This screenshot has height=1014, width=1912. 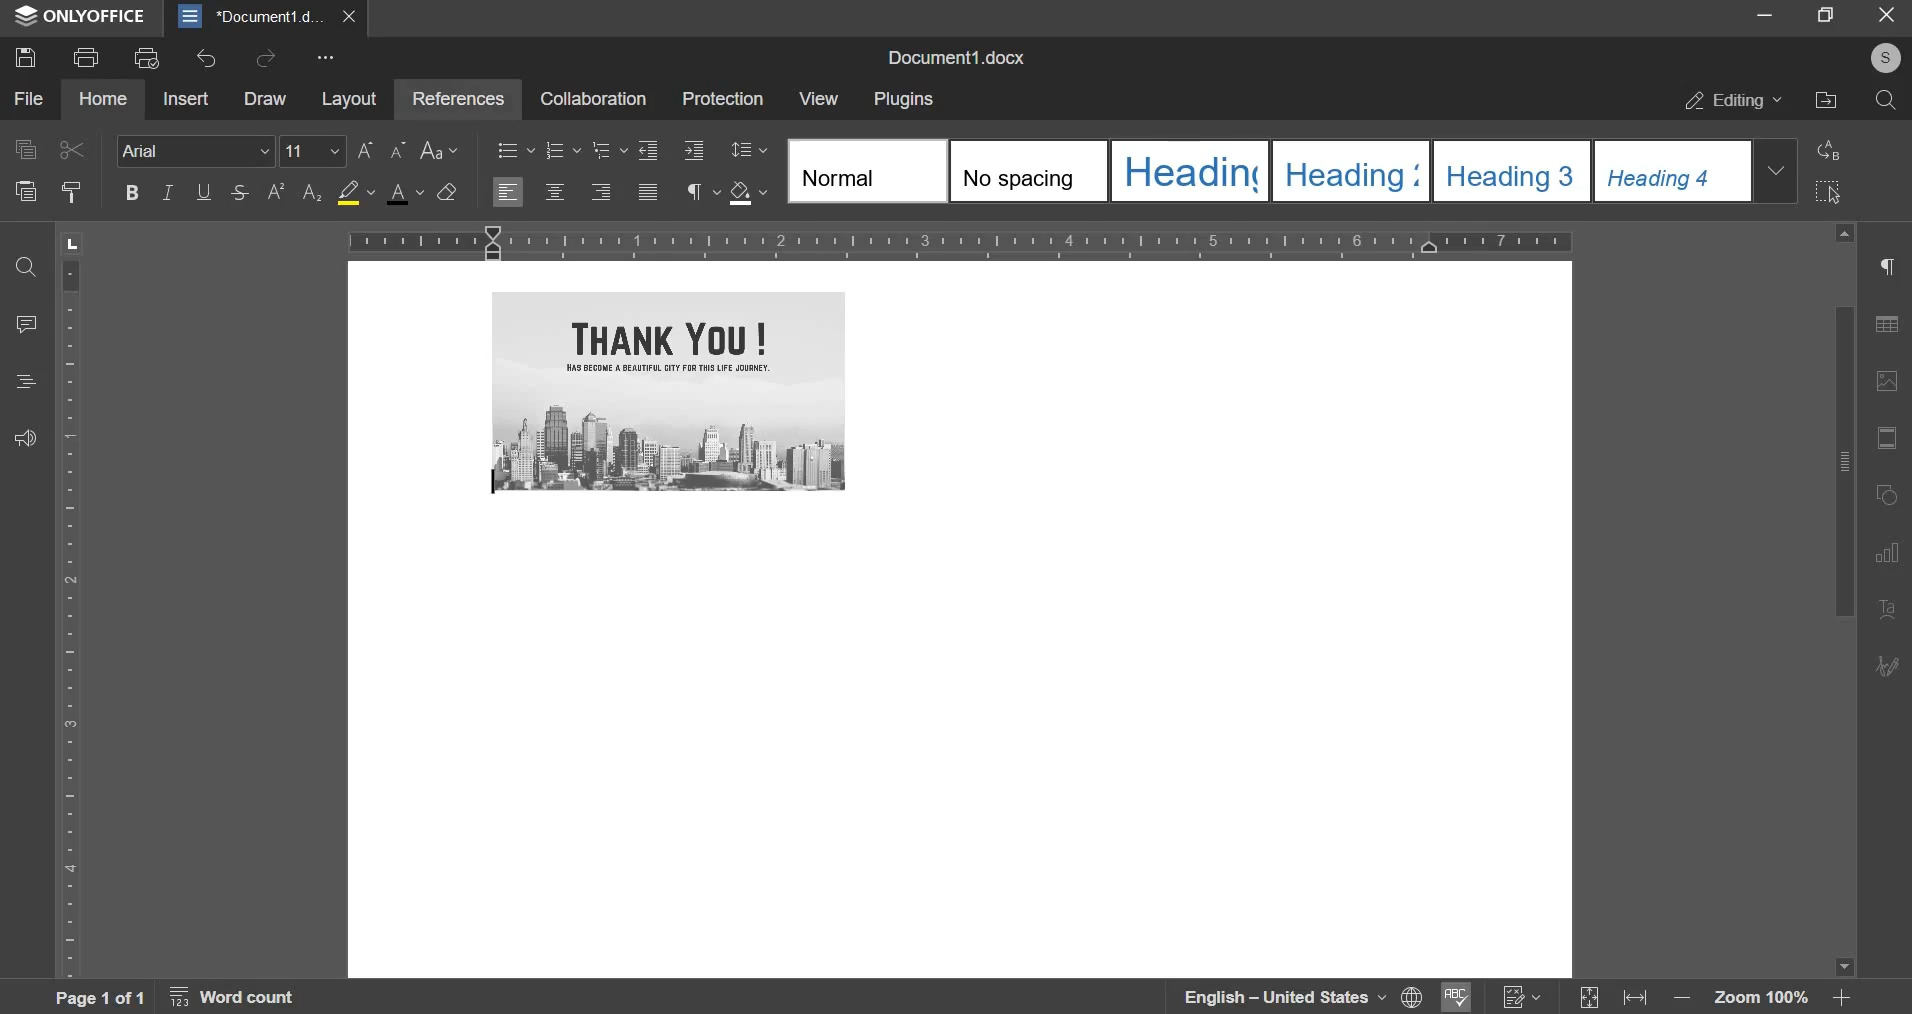 I want to click on file, so click(x=30, y=100).